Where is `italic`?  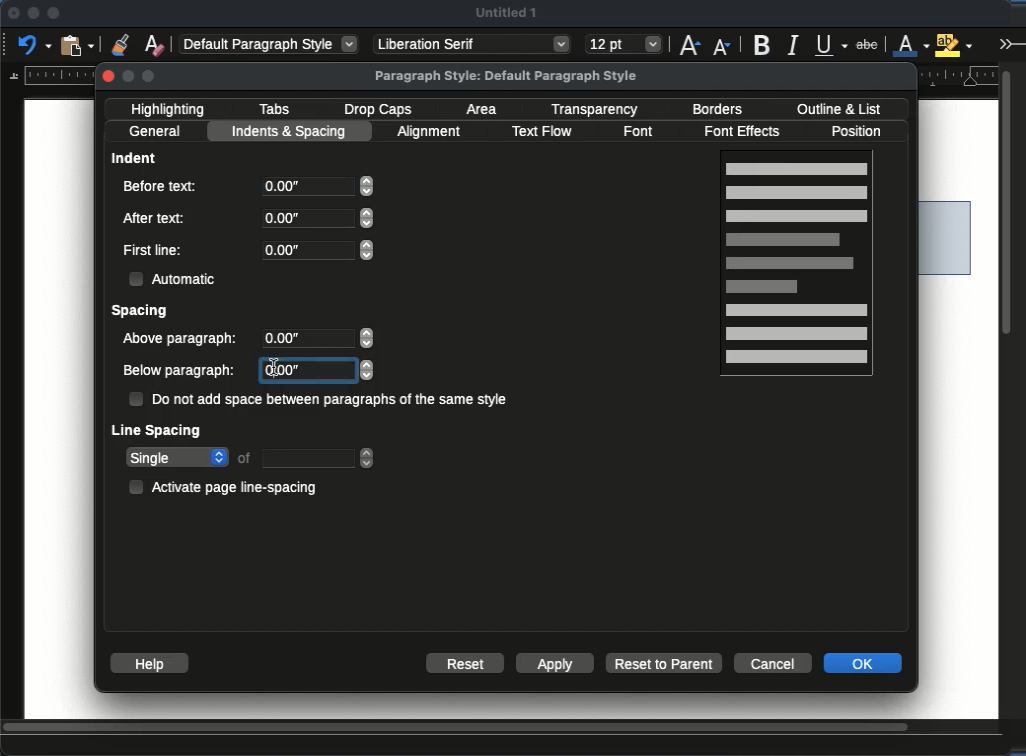 italic is located at coordinates (792, 46).